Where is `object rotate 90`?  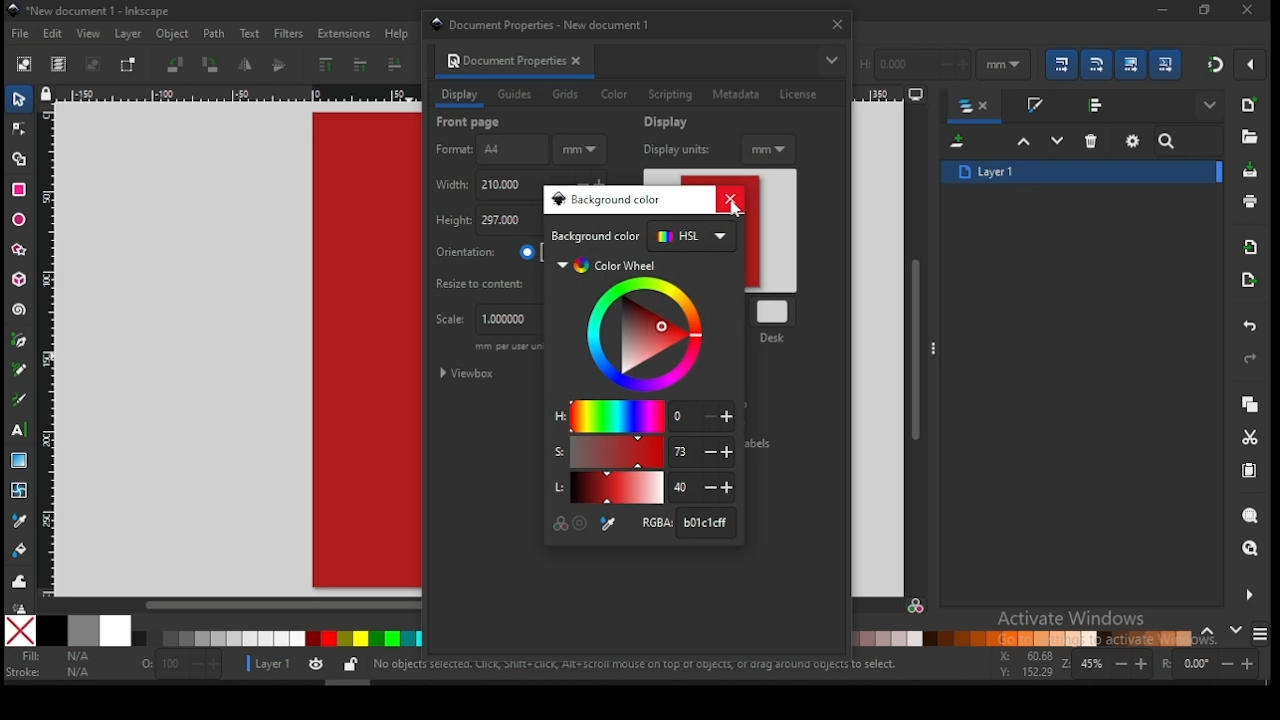 object rotate 90 is located at coordinates (212, 65).